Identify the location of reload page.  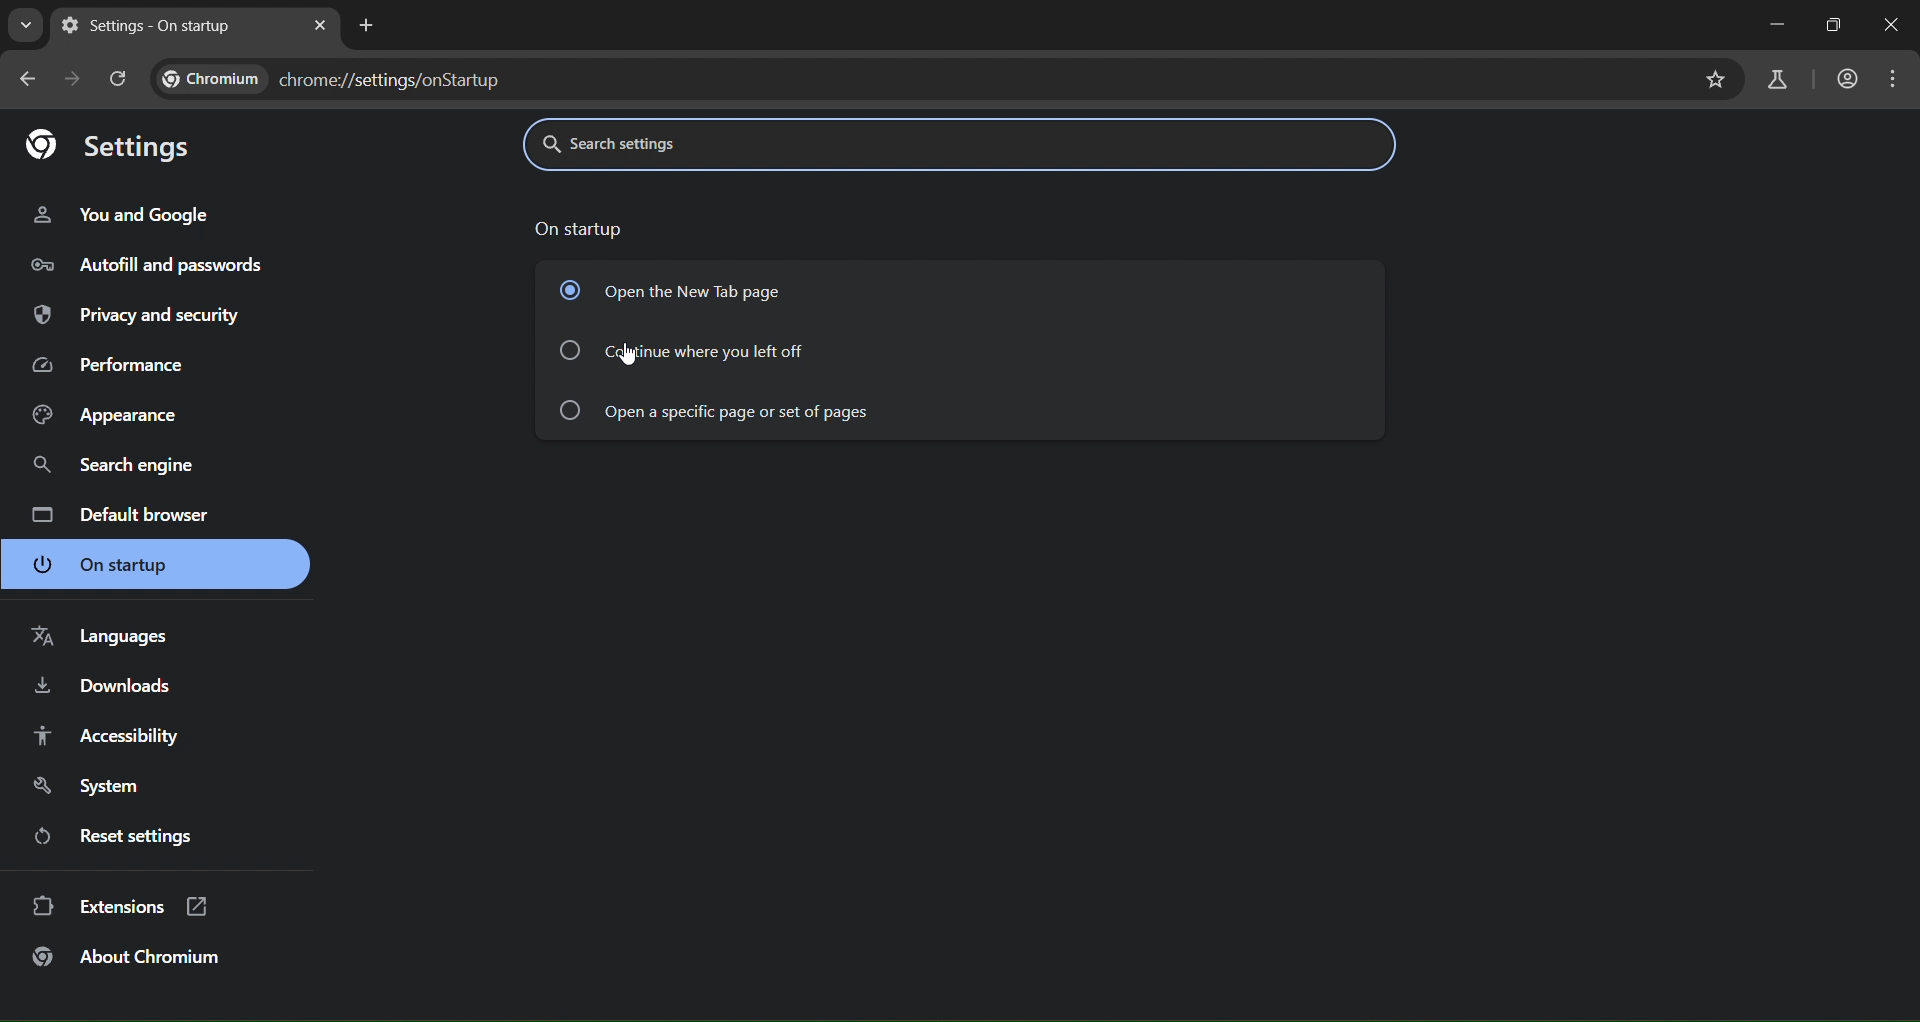
(120, 78).